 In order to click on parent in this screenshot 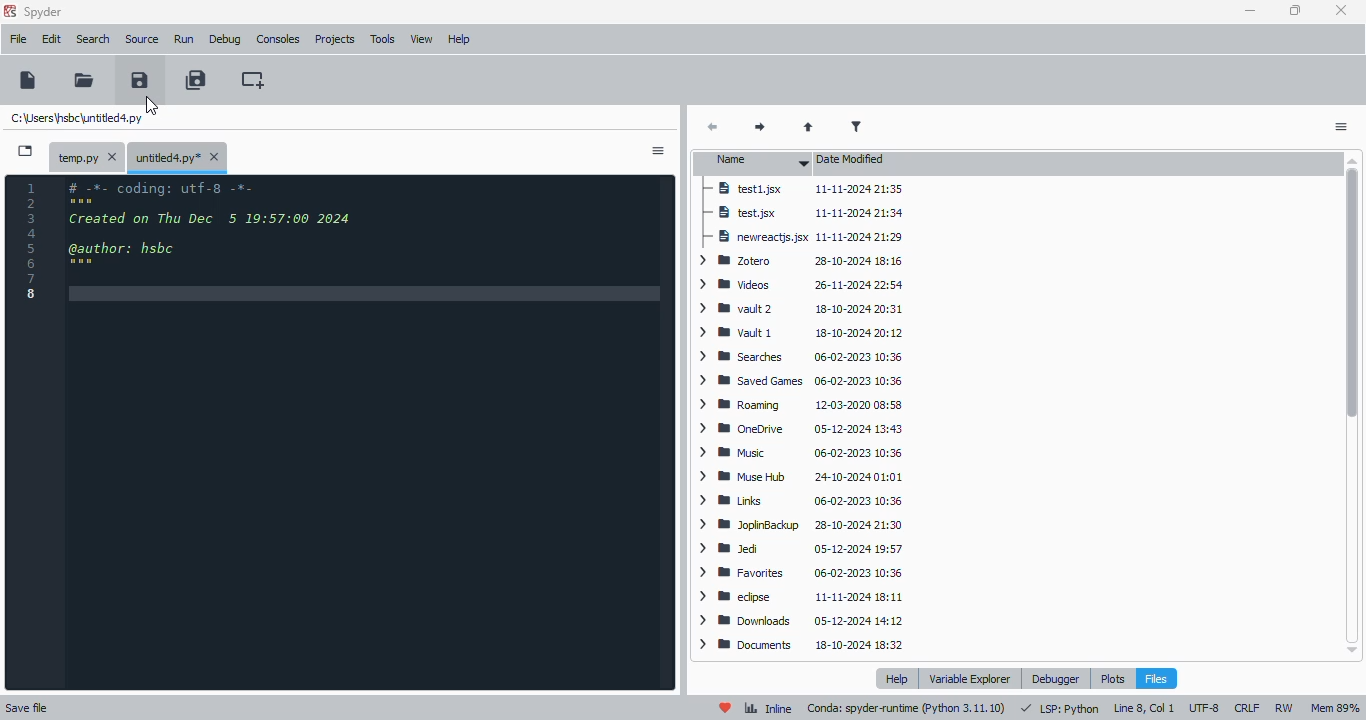, I will do `click(809, 127)`.